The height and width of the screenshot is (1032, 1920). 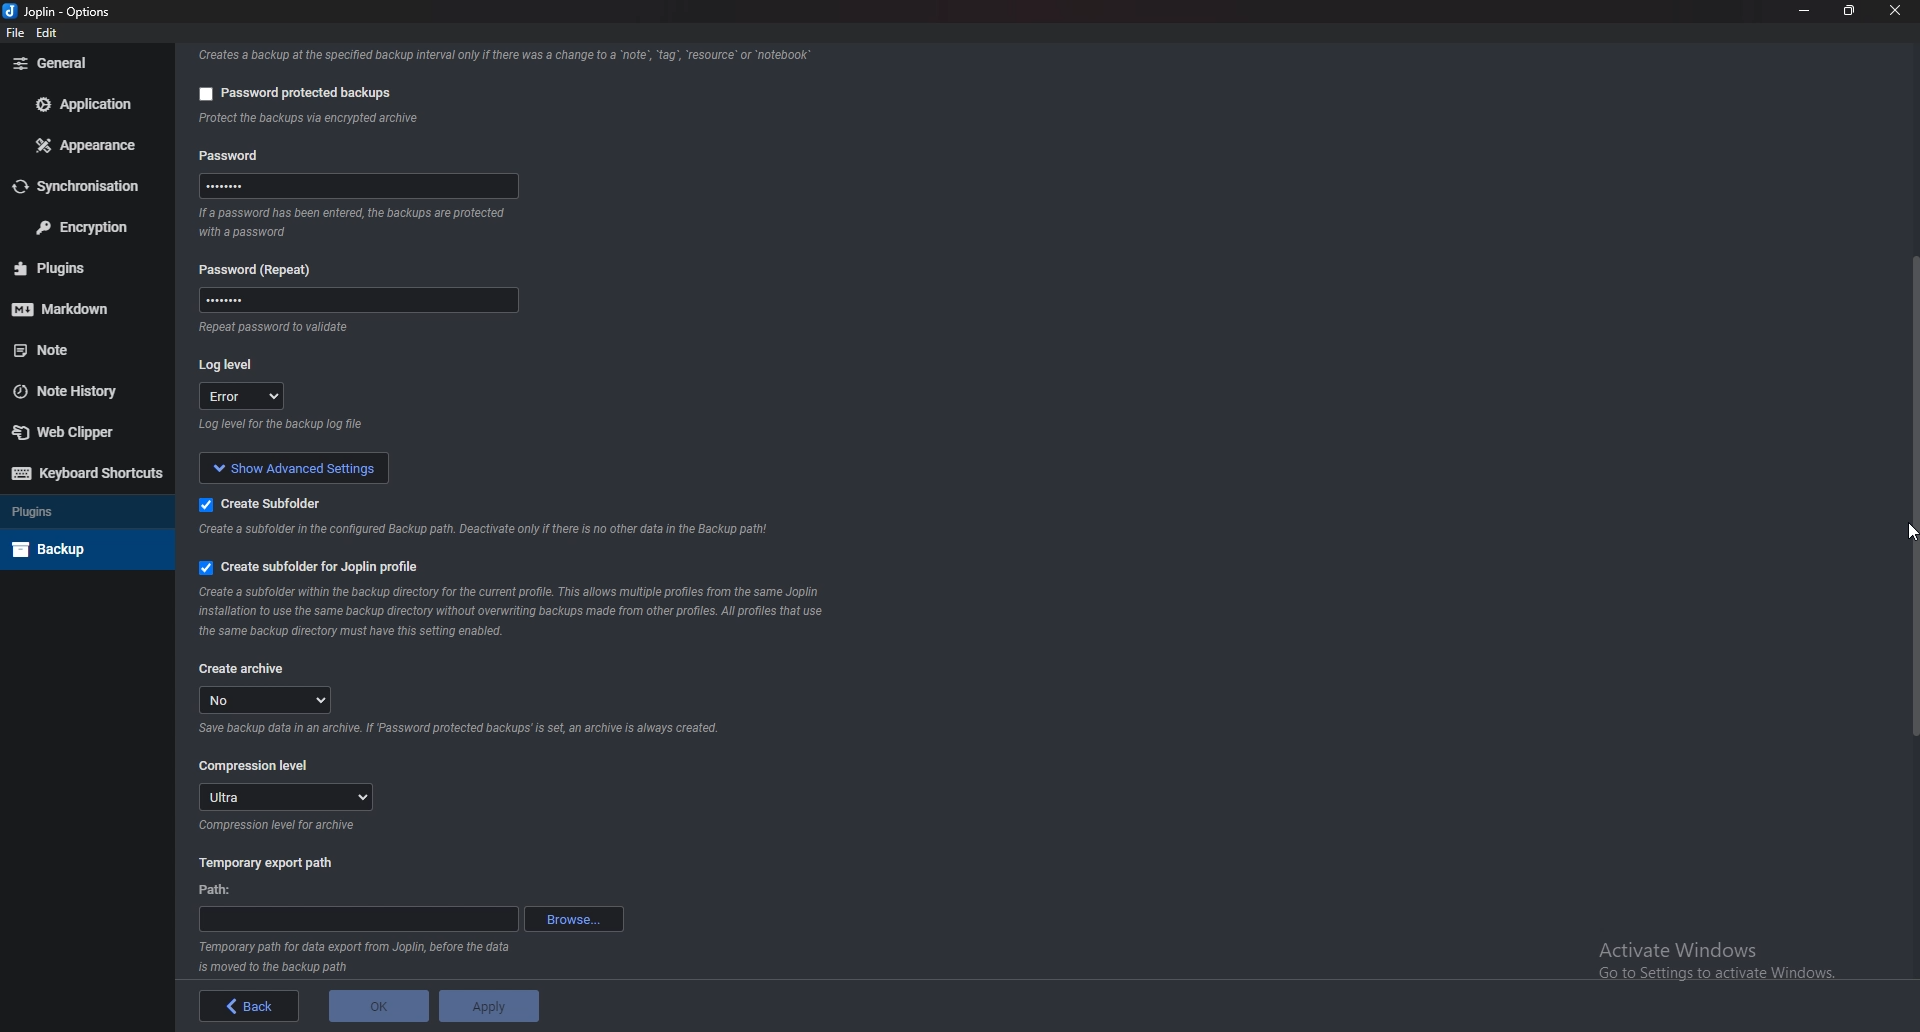 What do you see at coordinates (1894, 538) in the screenshot?
I see `Cursor` at bounding box center [1894, 538].